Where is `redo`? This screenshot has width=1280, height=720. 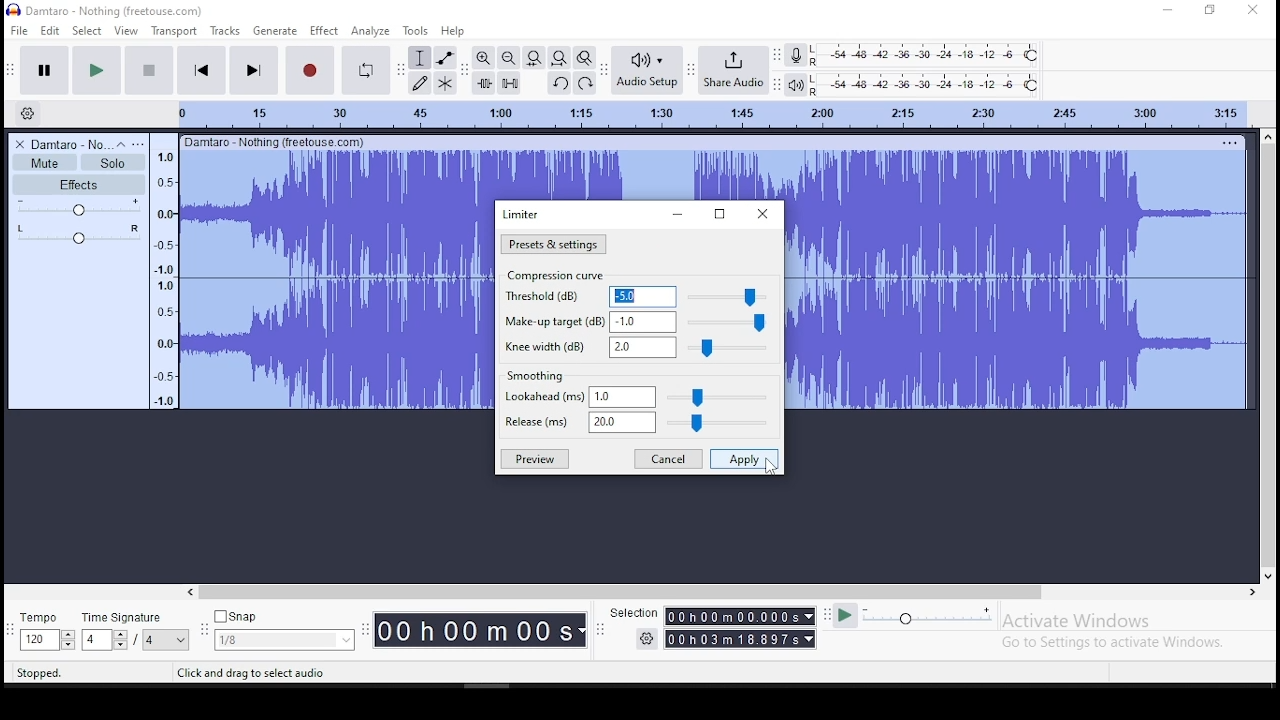
redo is located at coordinates (586, 83).